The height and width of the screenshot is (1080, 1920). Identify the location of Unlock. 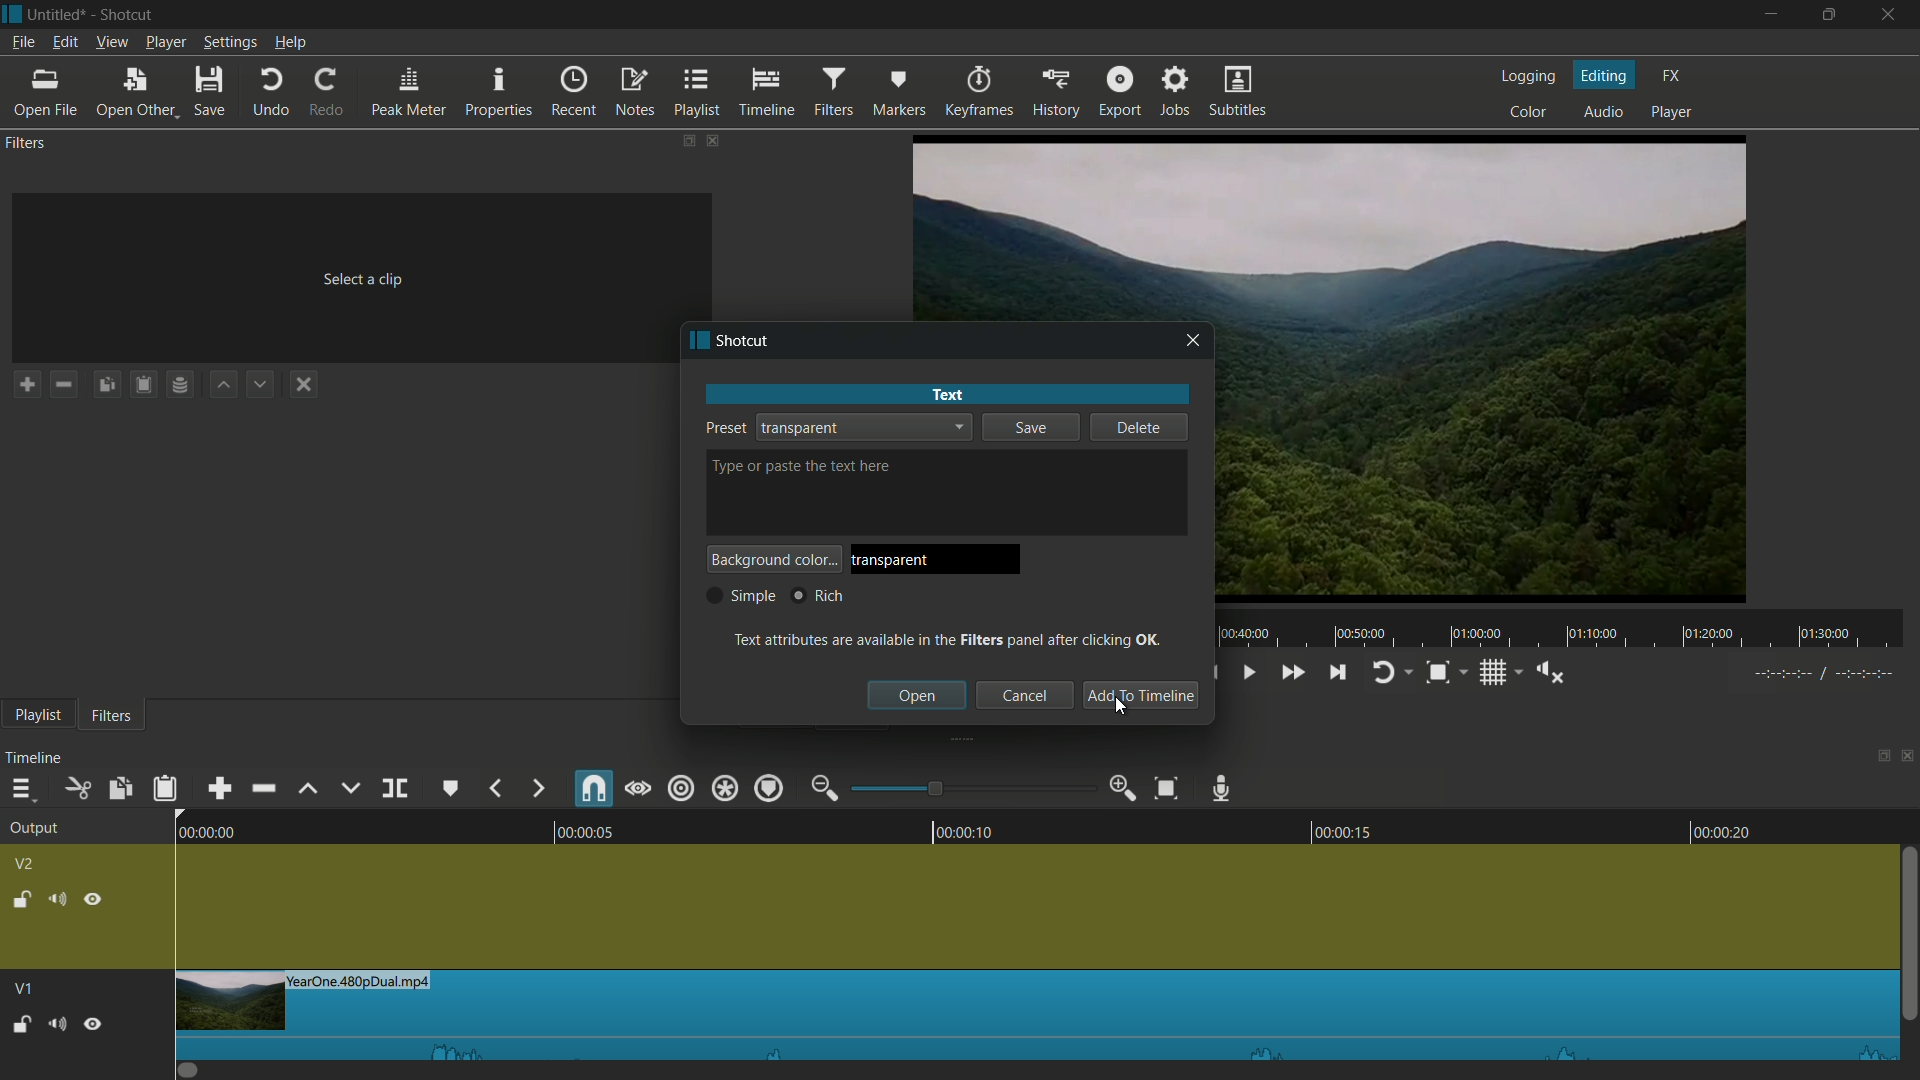
(21, 1024).